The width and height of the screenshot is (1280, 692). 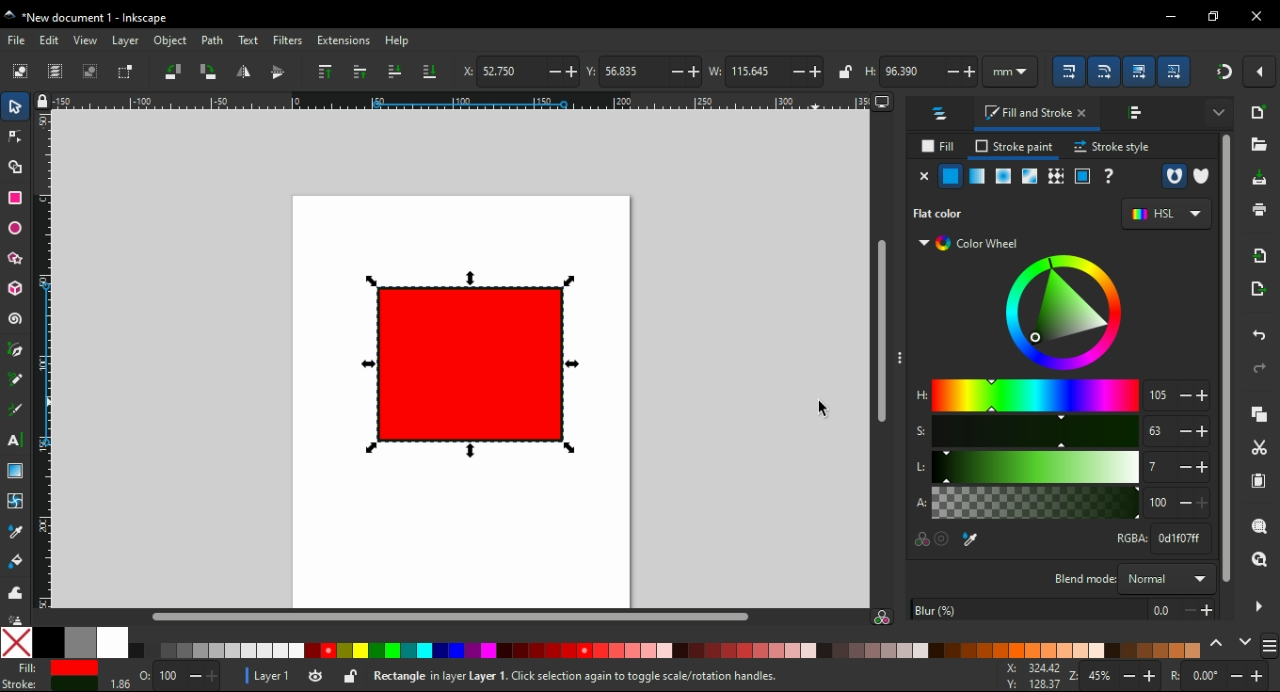 I want to click on select, so click(x=15, y=106).